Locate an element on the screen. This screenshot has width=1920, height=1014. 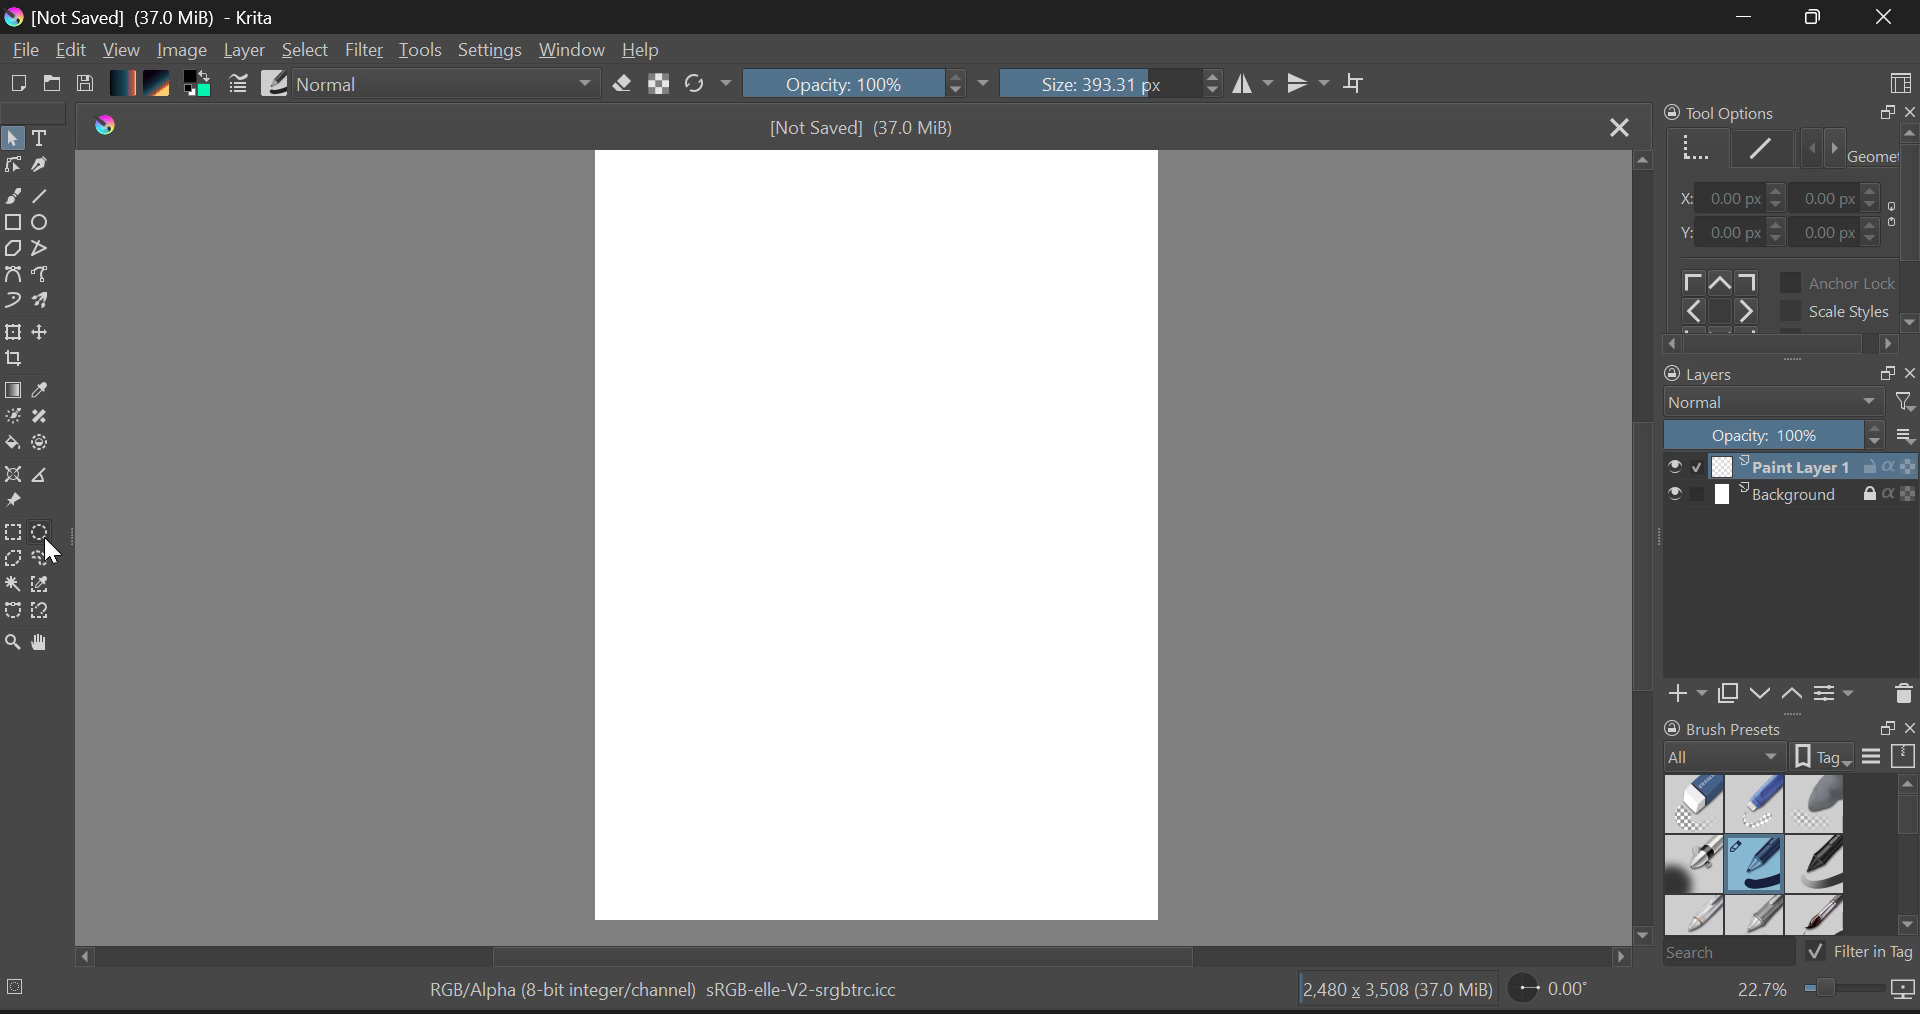
Freehand Selection is located at coordinates (52, 561).